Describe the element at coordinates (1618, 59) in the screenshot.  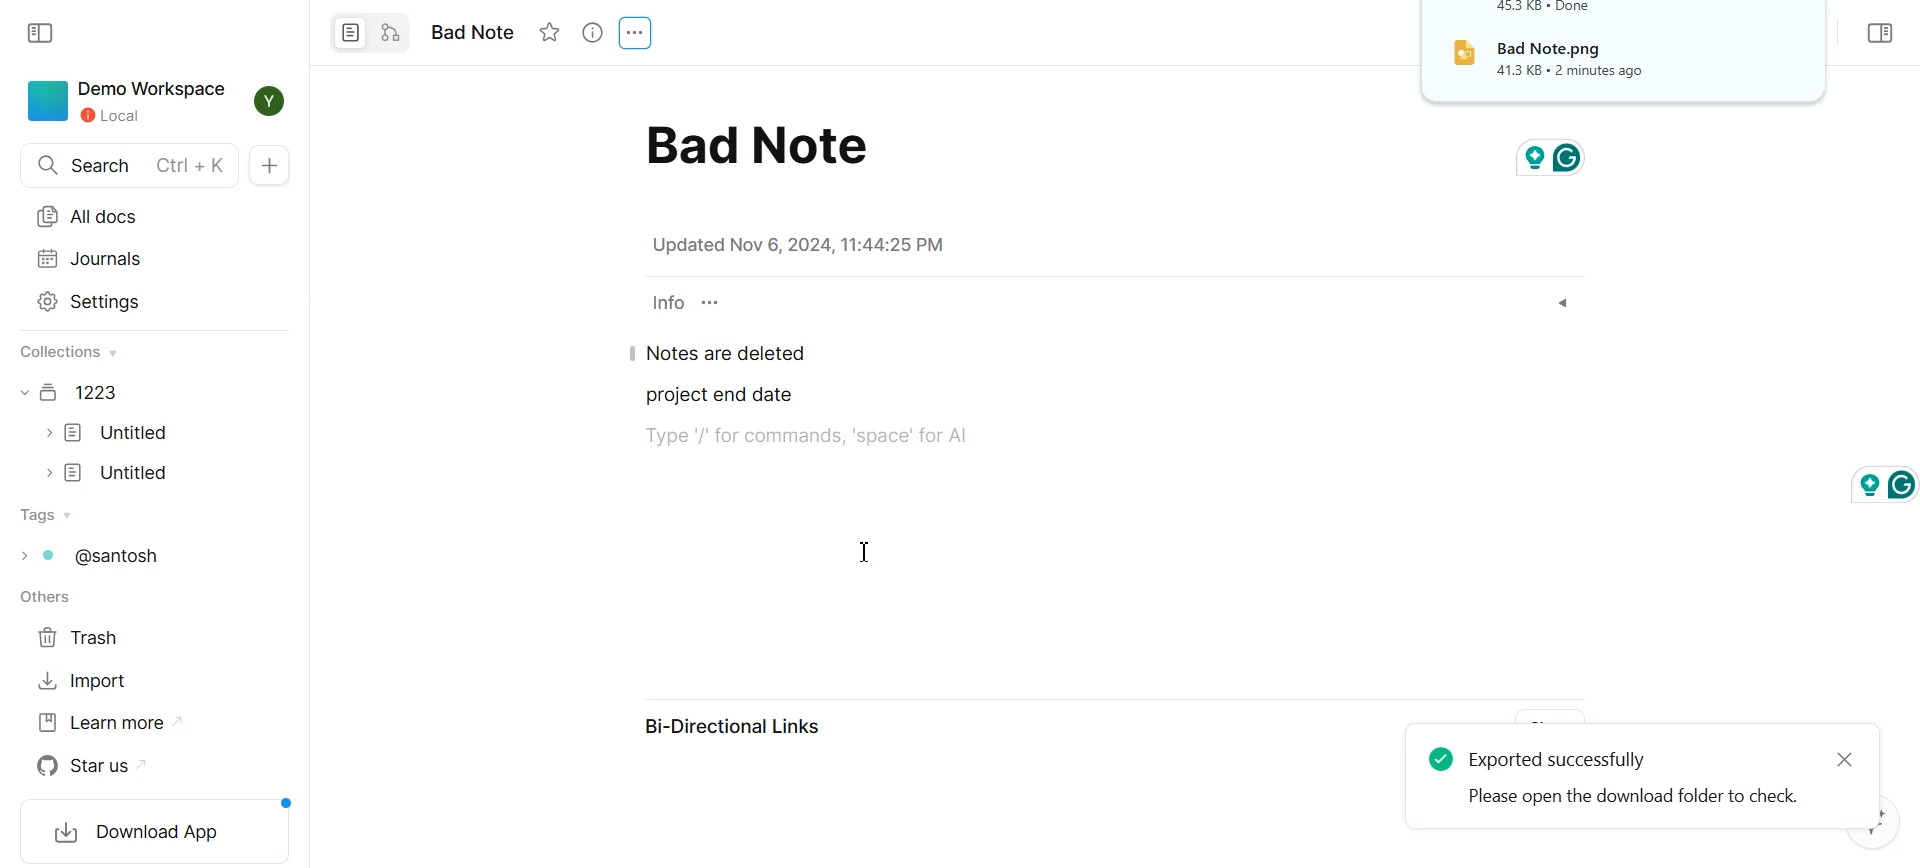
I see `File Downloaded` at that location.